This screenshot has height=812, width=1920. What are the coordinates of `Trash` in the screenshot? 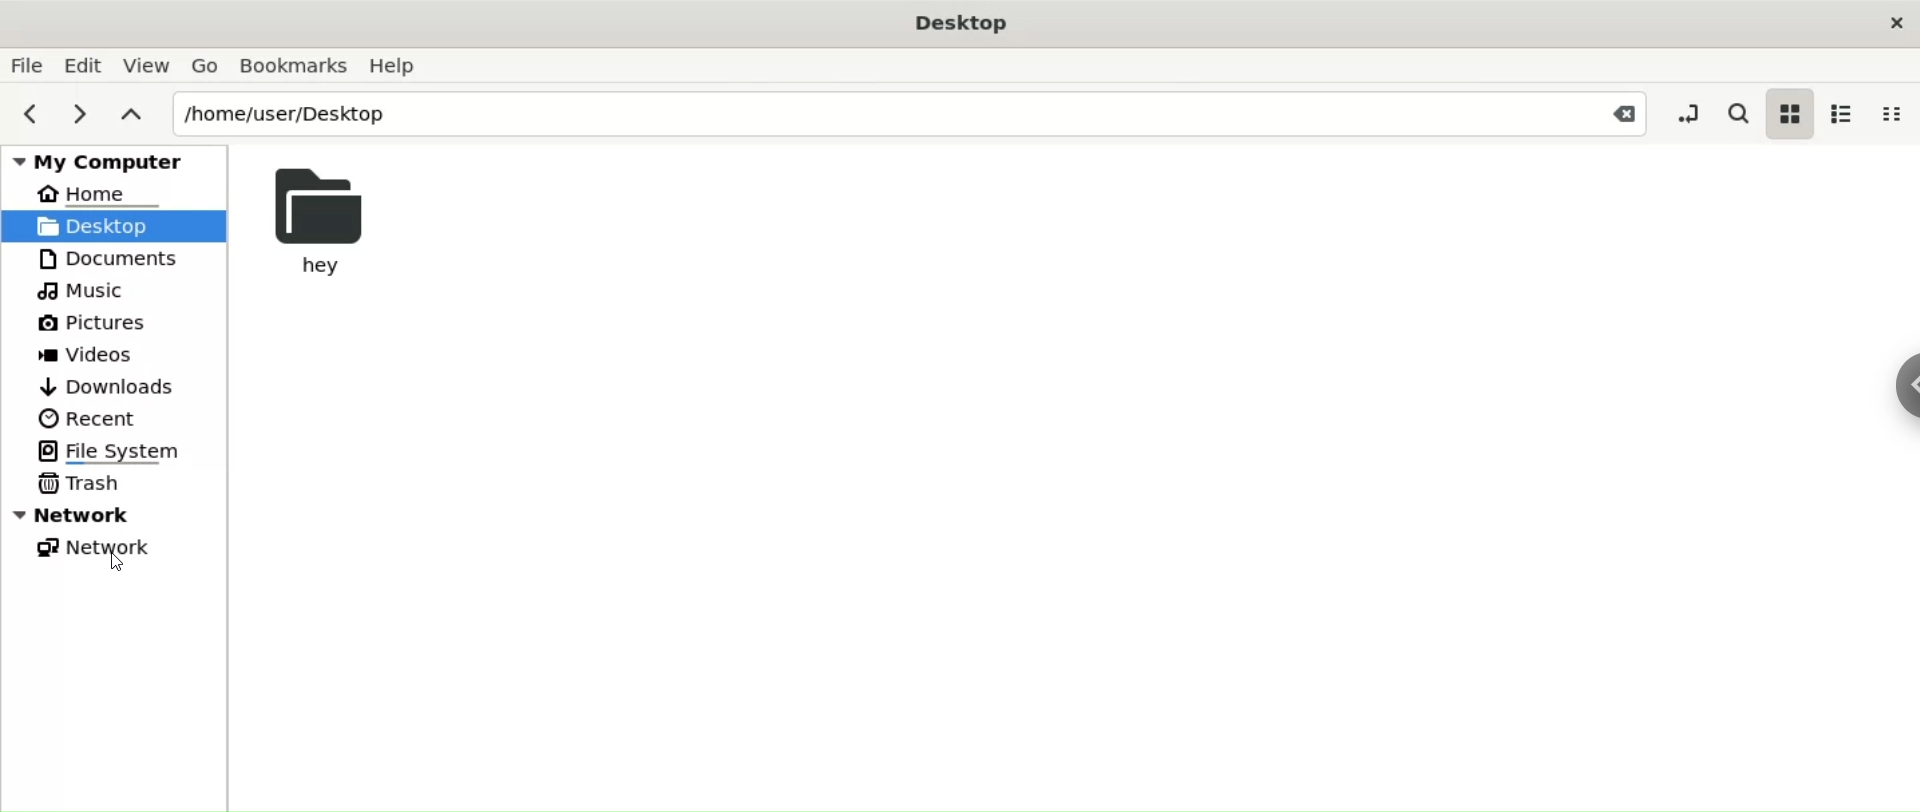 It's located at (88, 481).